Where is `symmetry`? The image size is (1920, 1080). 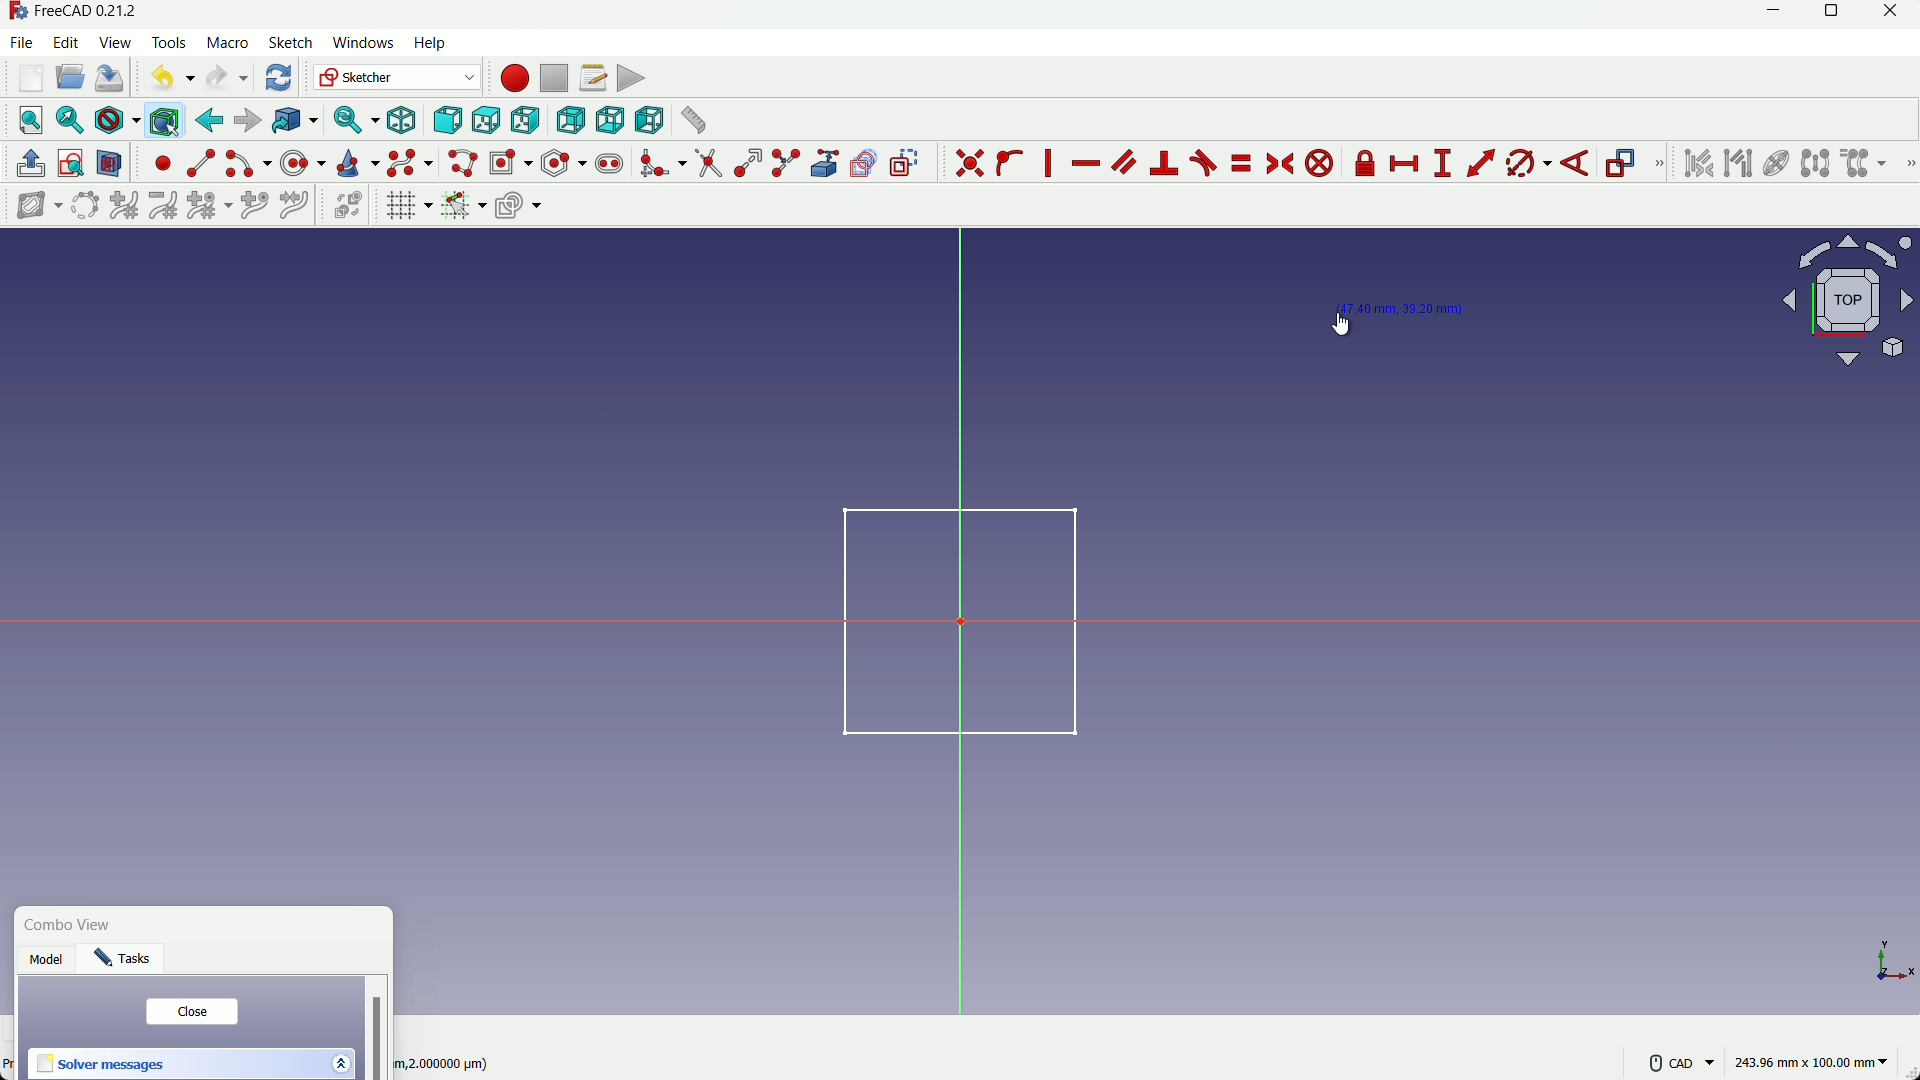
symmetry is located at coordinates (1815, 163).